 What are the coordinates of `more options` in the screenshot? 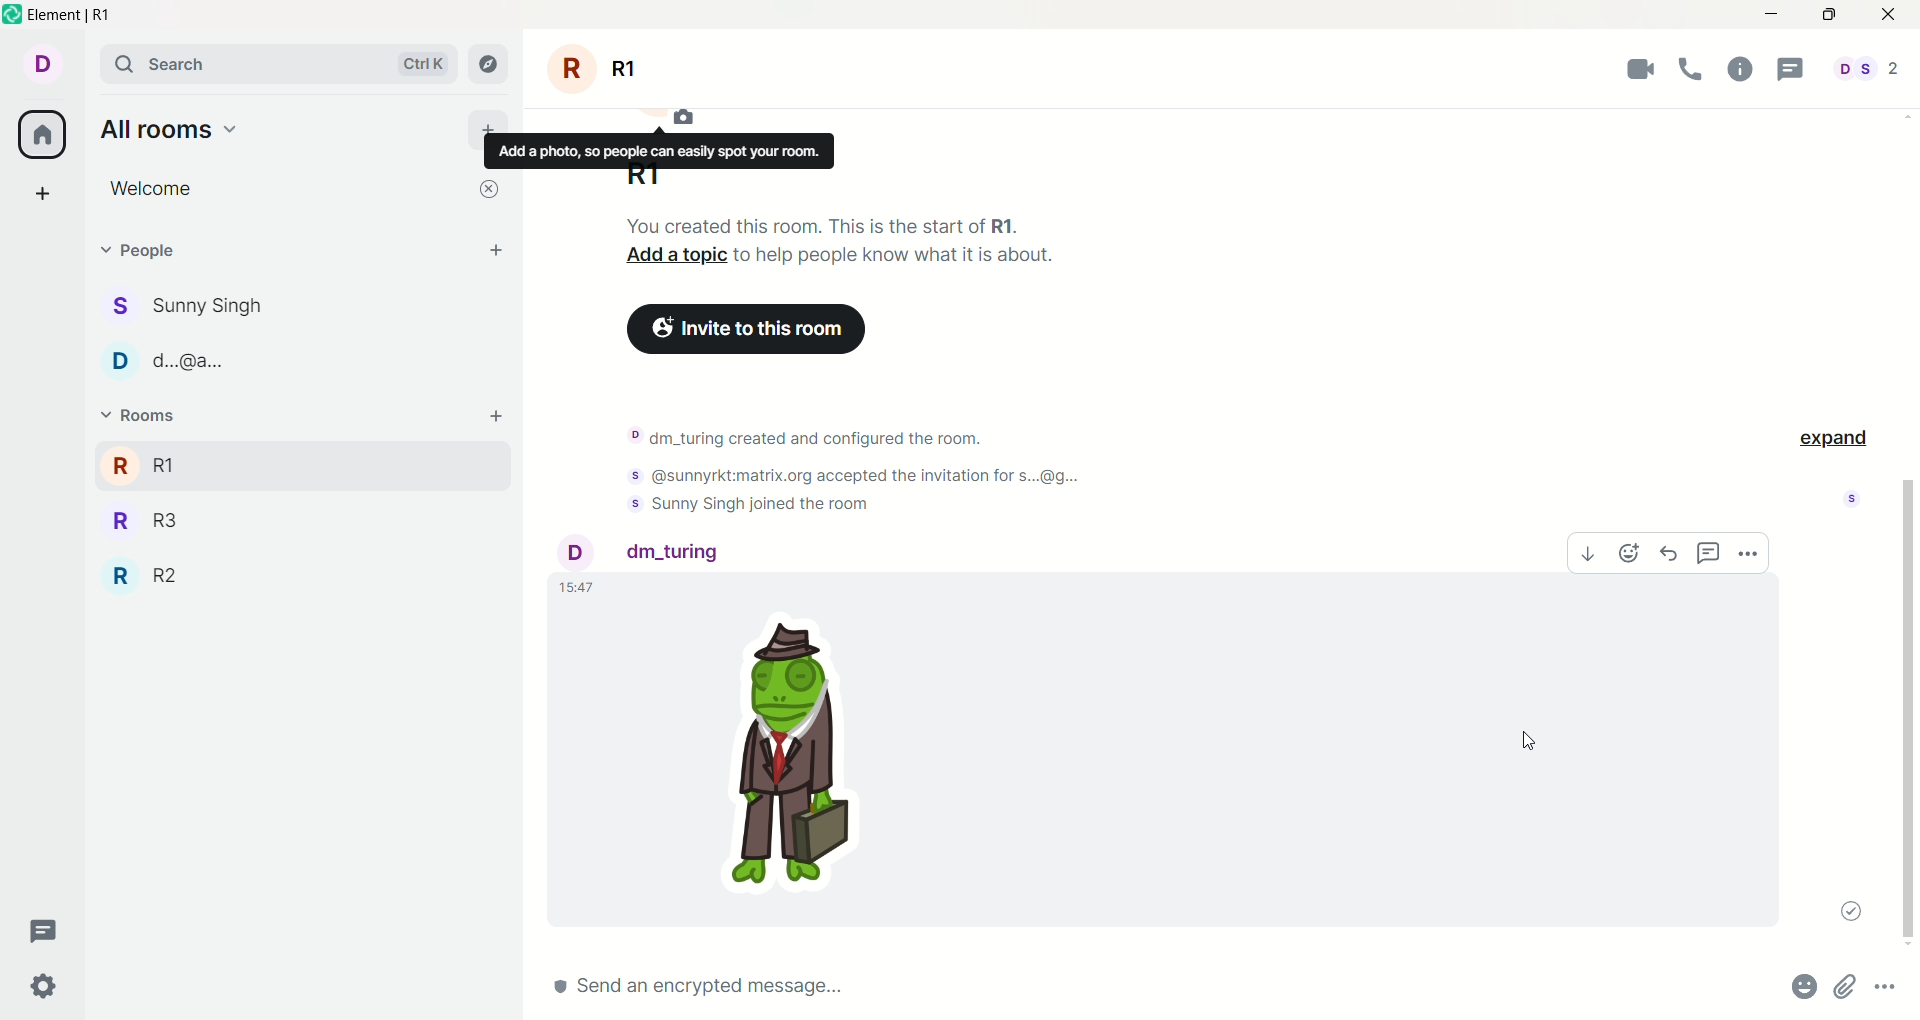 It's located at (1747, 553).